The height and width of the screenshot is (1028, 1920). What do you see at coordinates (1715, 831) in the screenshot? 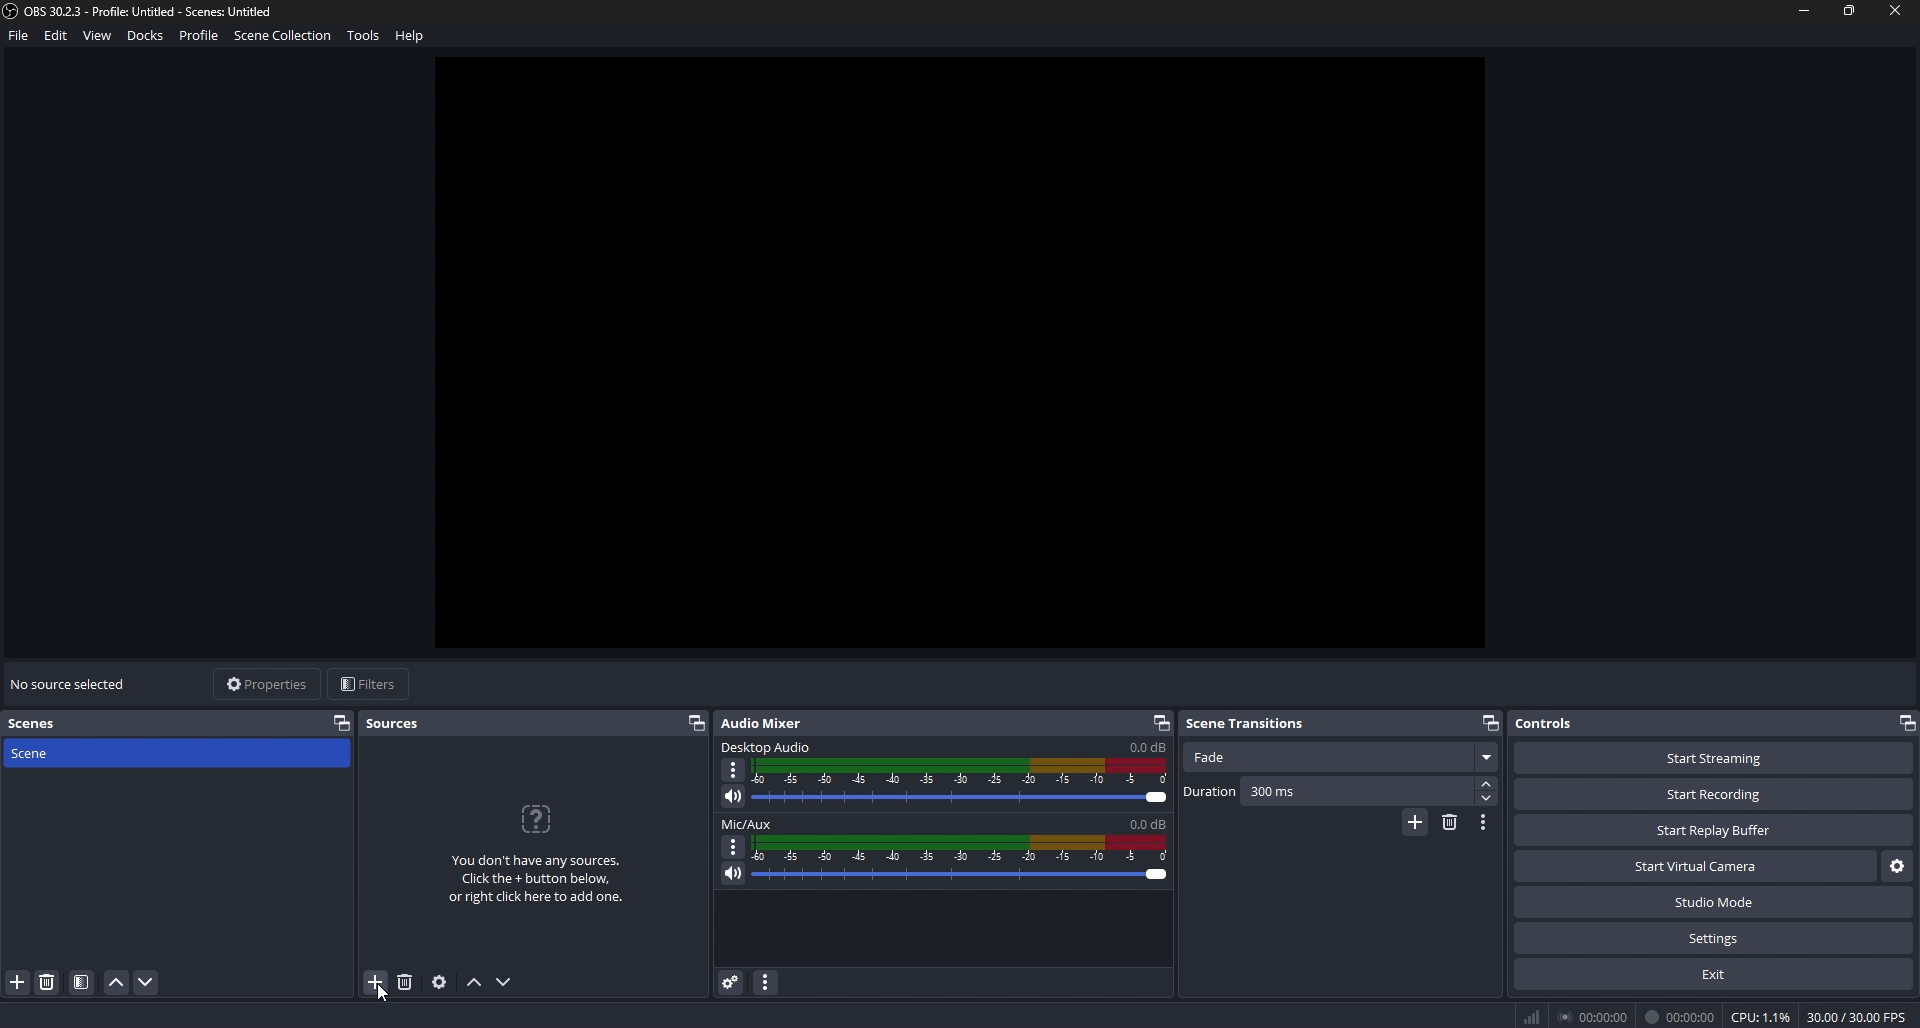
I see `start replay buffer` at bounding box center [1715, 831].